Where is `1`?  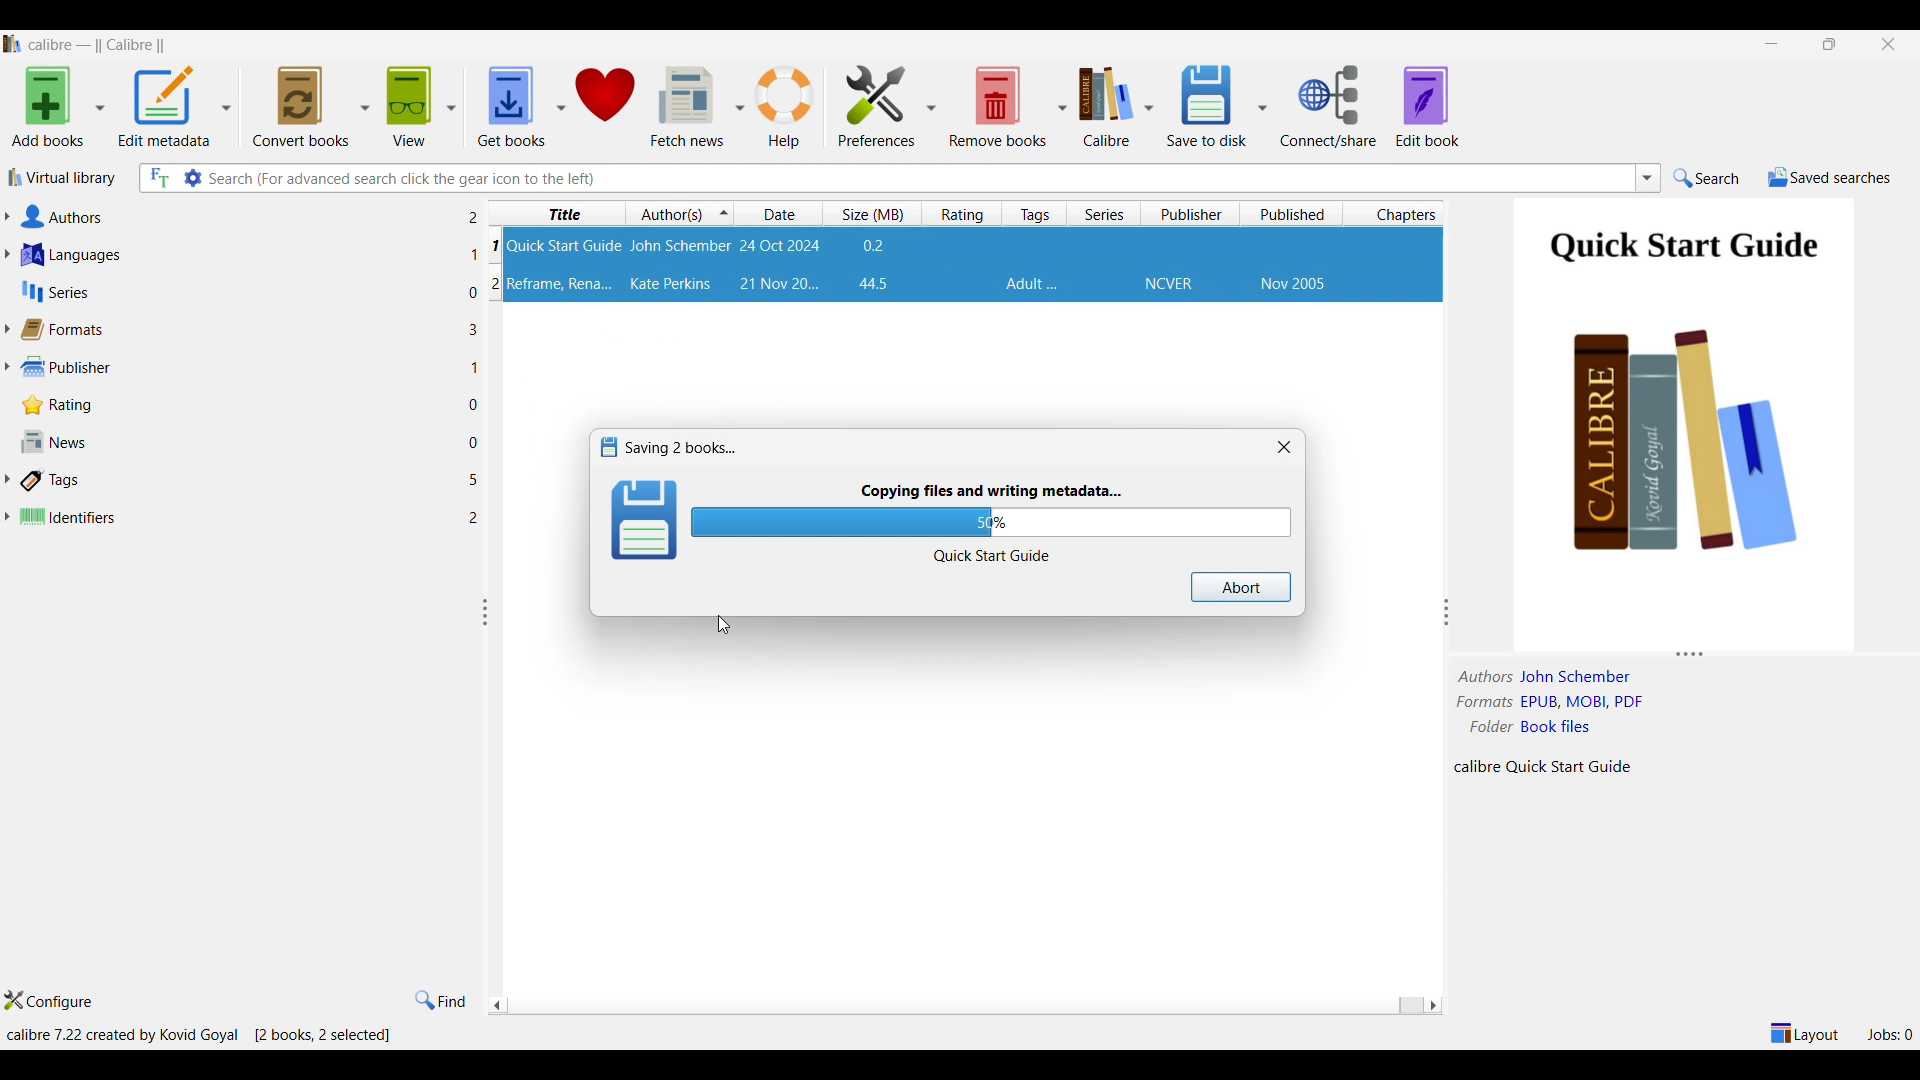 1 is located at coordinates (477, 366).